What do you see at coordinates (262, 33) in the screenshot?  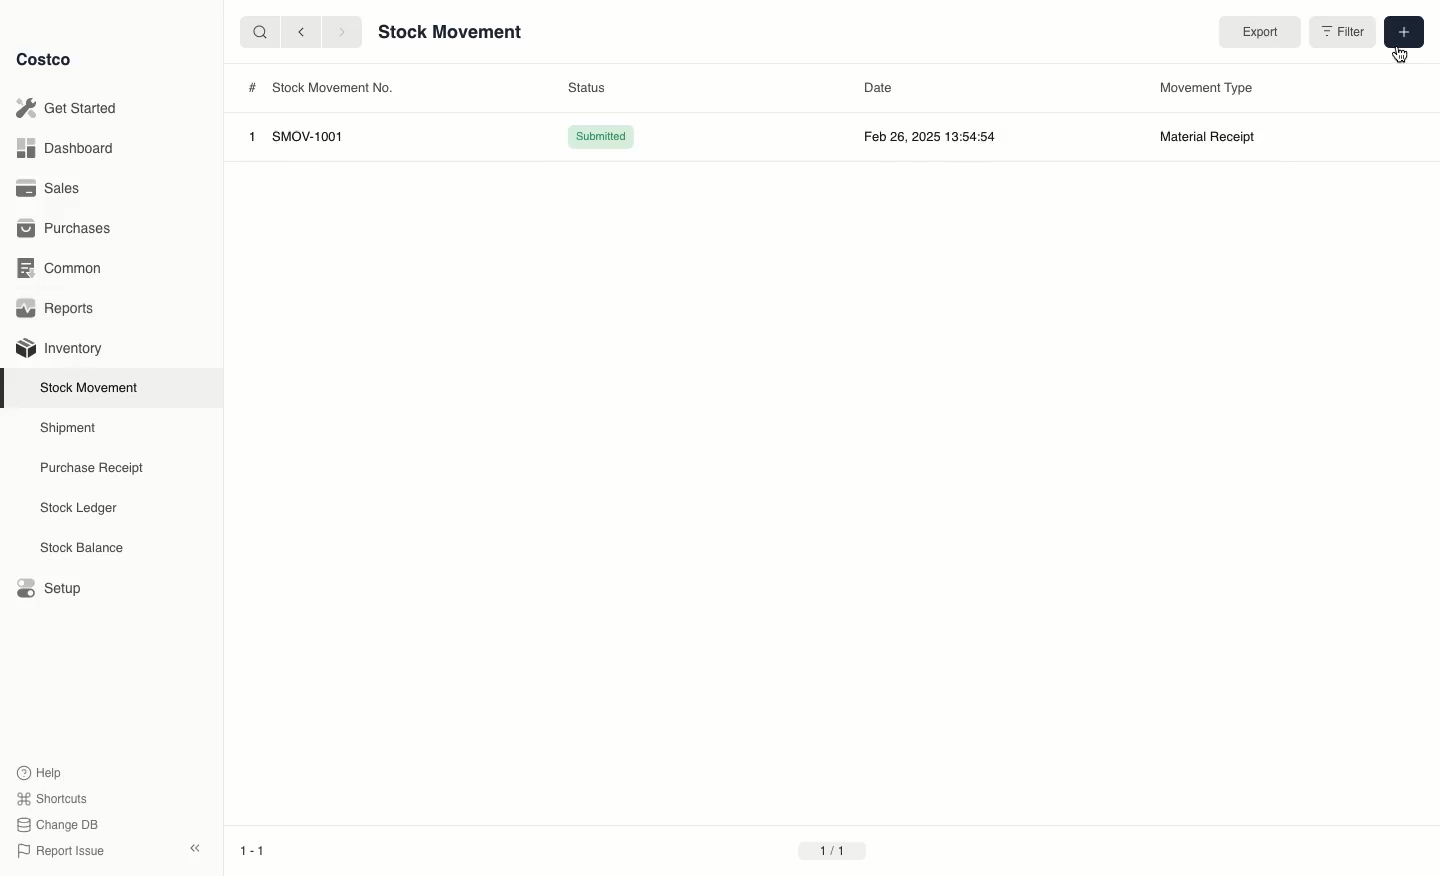 I see `search` at bounding box center [262, 33].